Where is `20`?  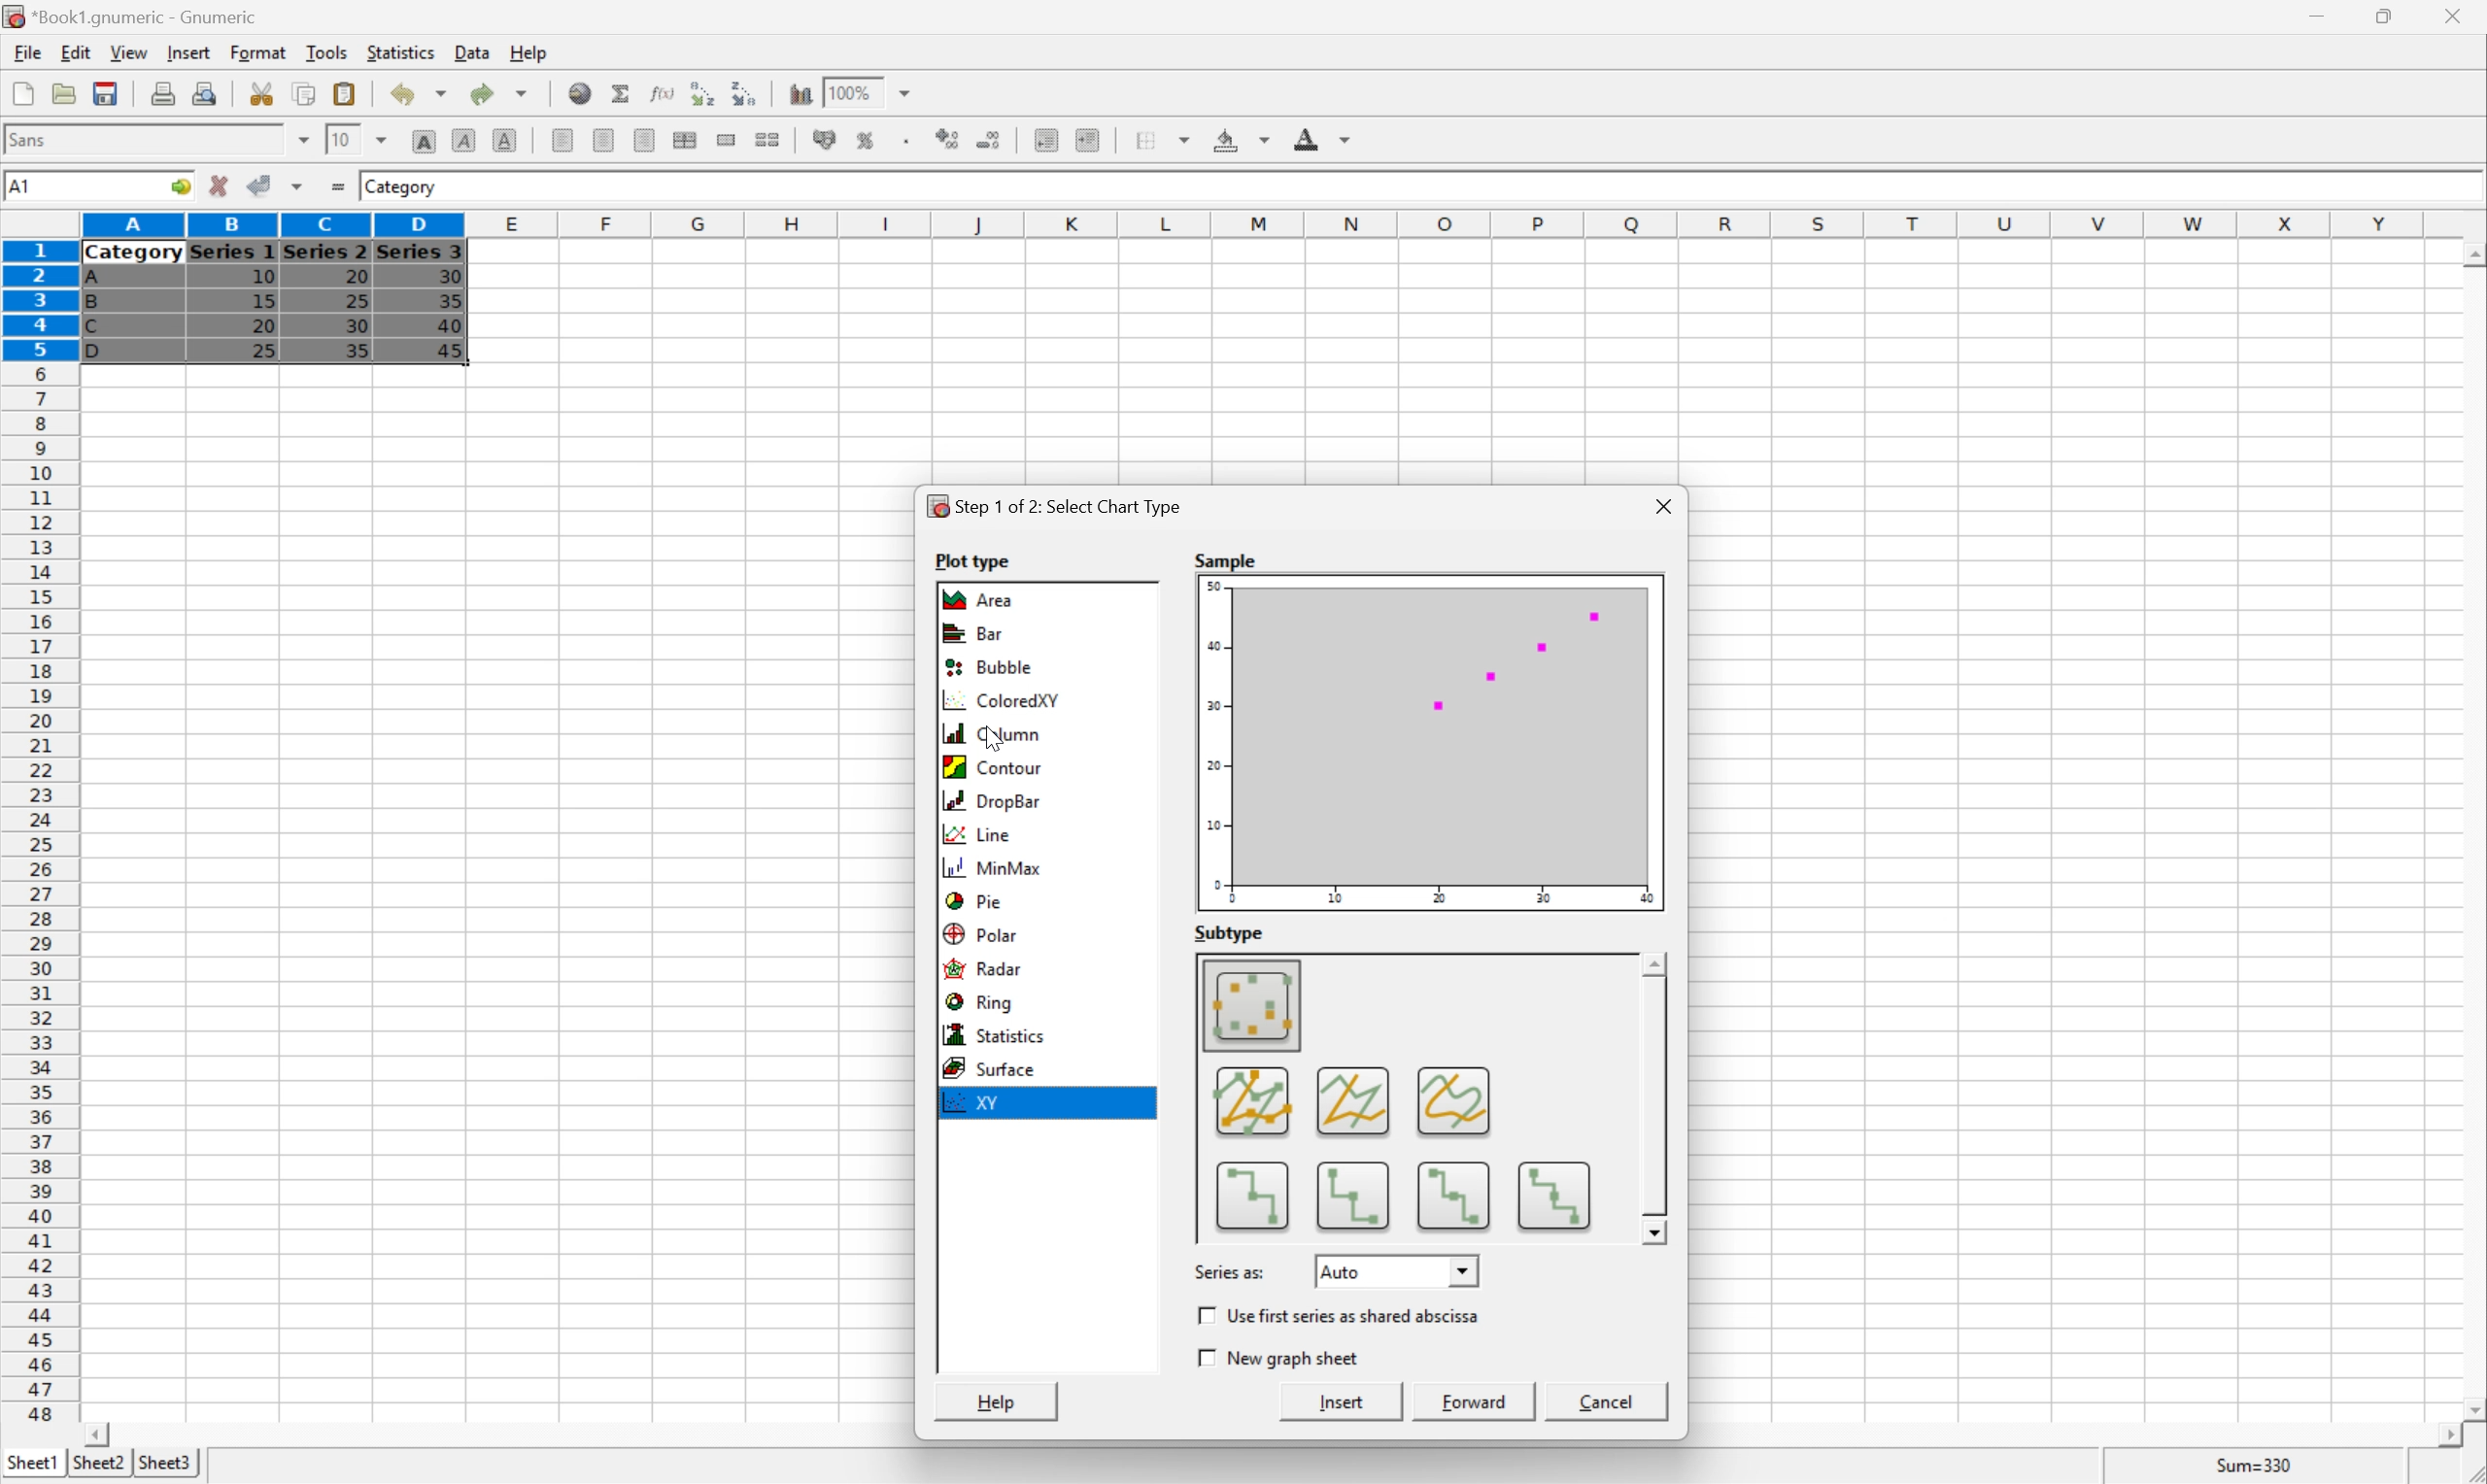
20 is located at coordinates (353, 273).